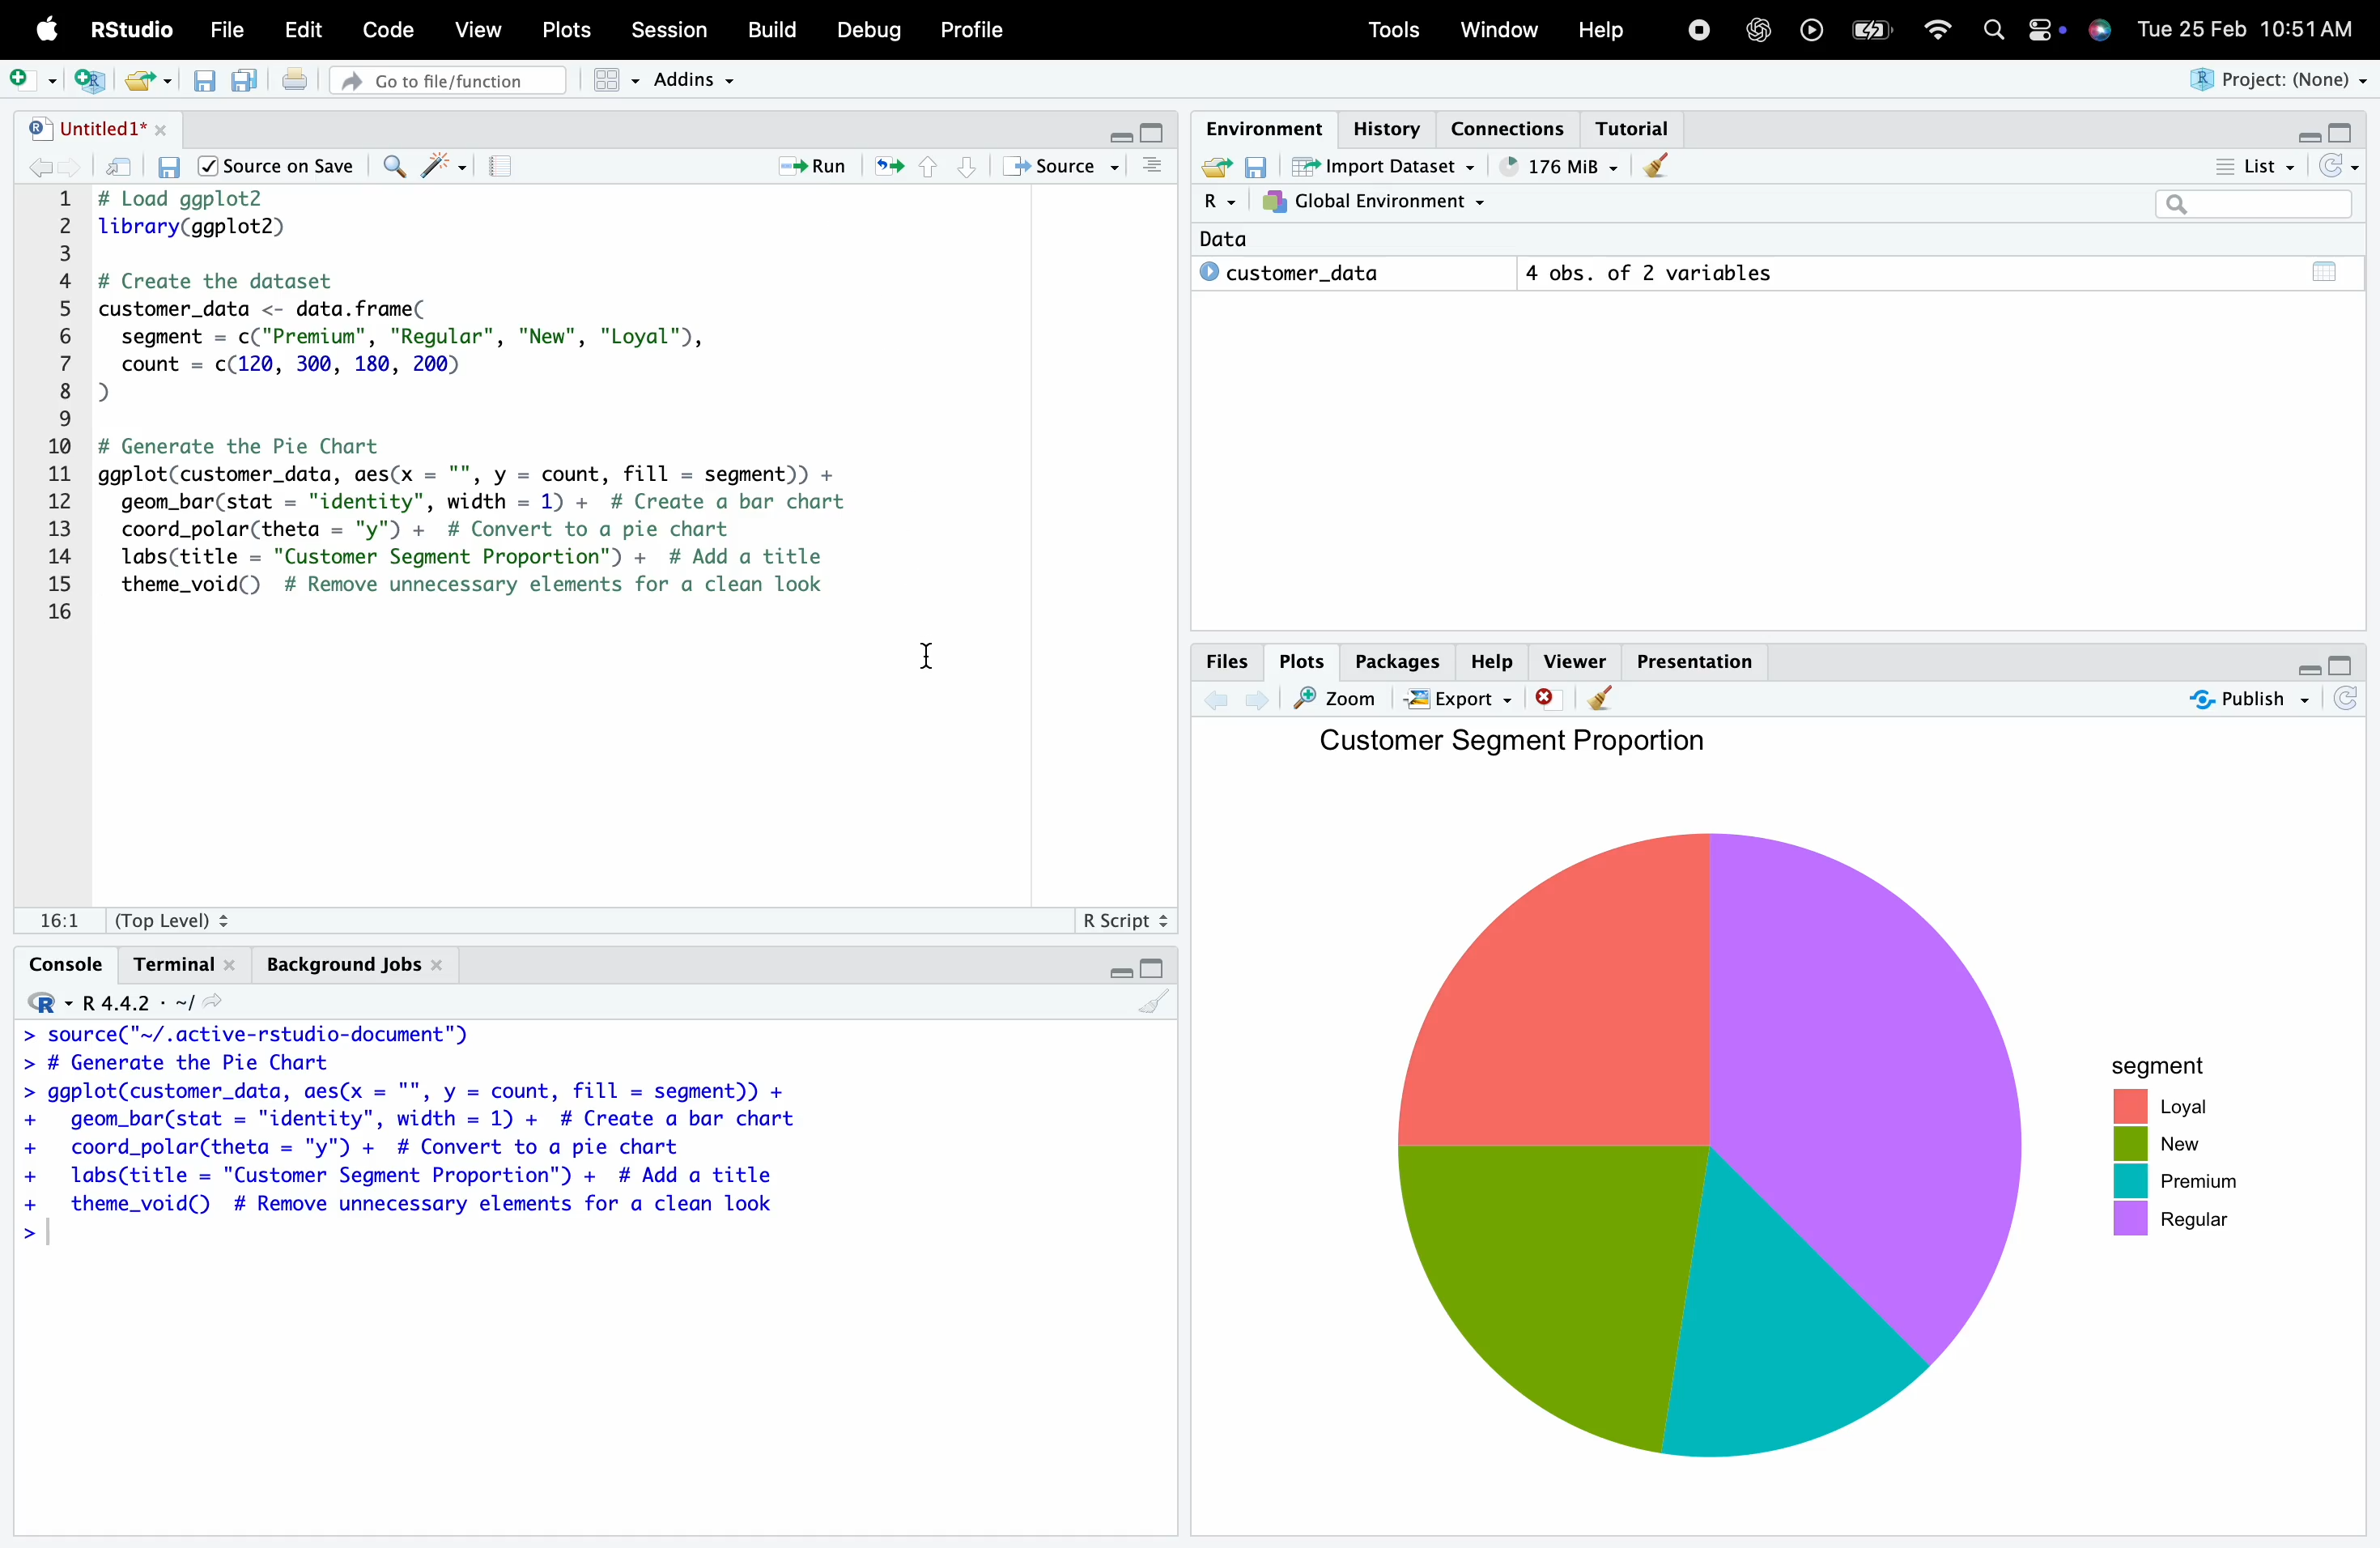 This screenshot has width=2380, height=1548. Describe the element at coordinates (172, 172) in the screenshot. I see `save script` at that location.